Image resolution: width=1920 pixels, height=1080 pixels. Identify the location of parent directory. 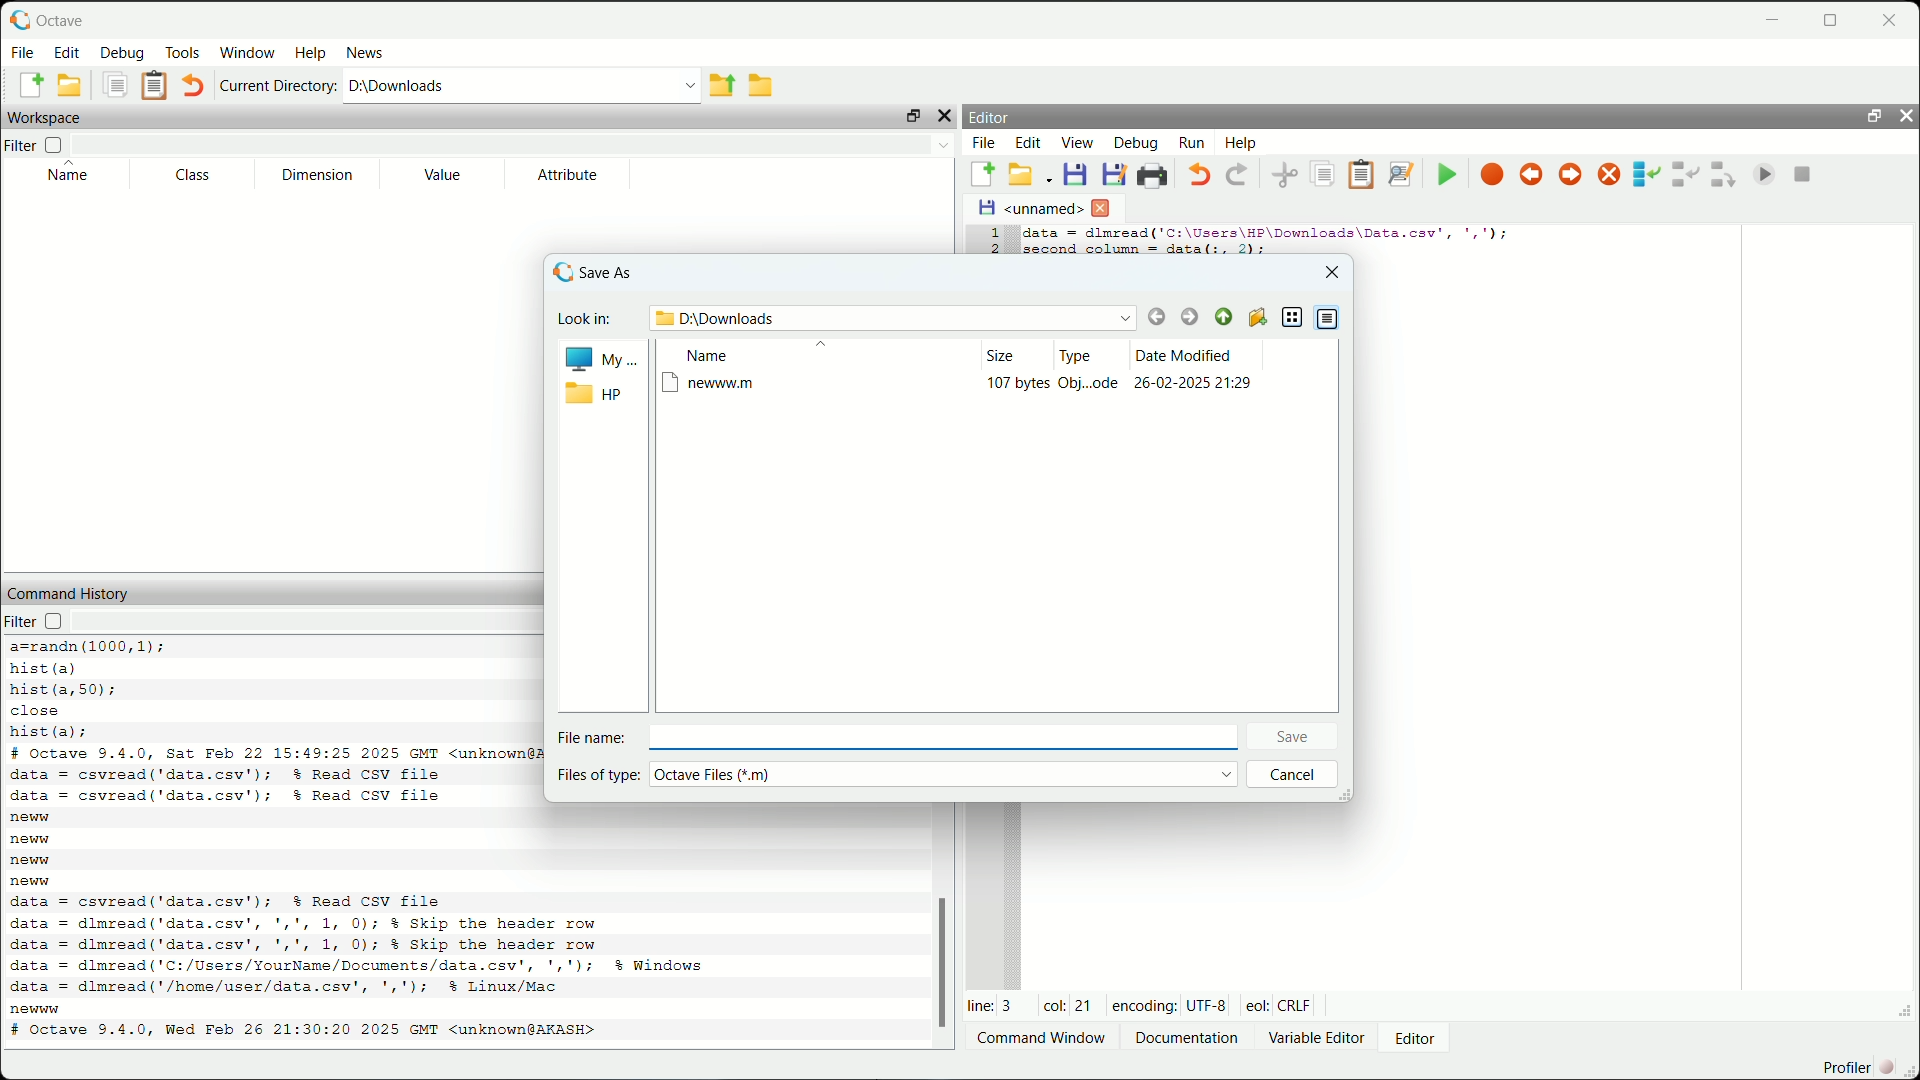
(1222, 314).